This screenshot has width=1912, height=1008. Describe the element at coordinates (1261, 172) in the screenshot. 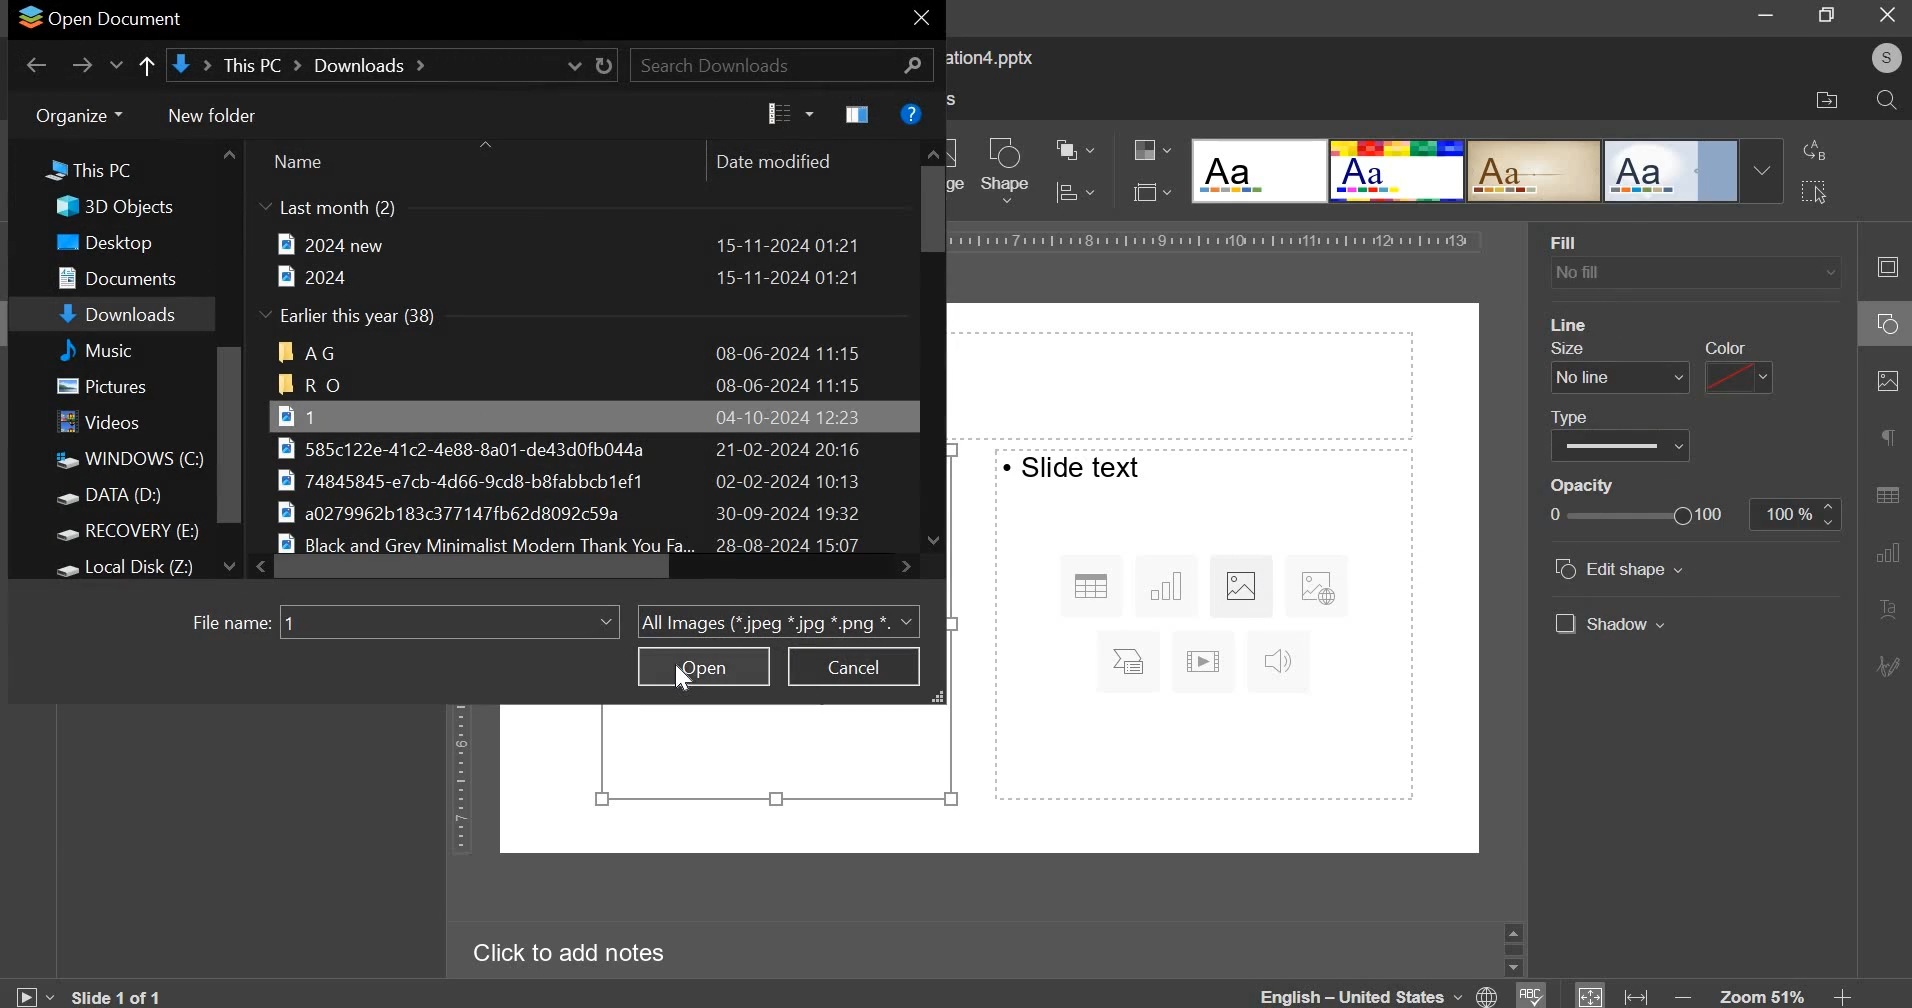

I see `design` at that location.